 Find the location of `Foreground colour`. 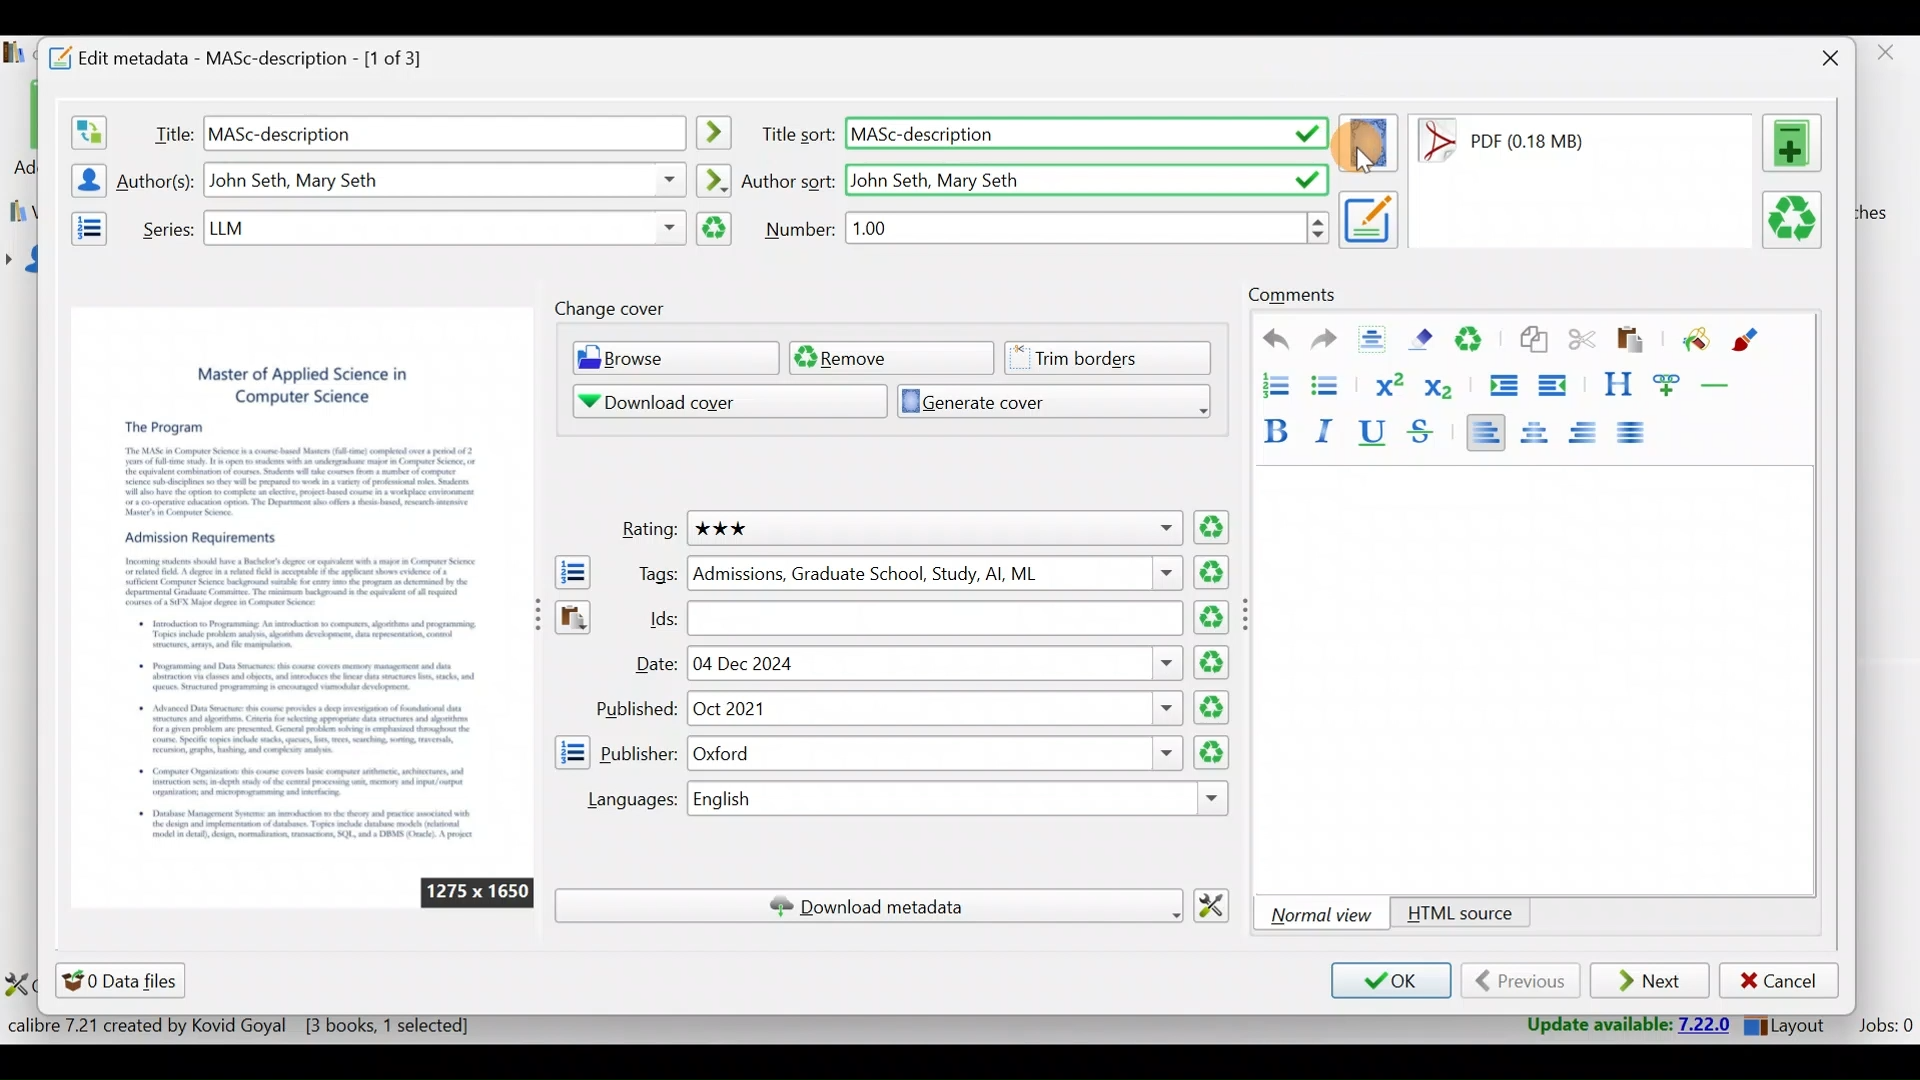

Foreground colour is located at coordinates (1748, 340).